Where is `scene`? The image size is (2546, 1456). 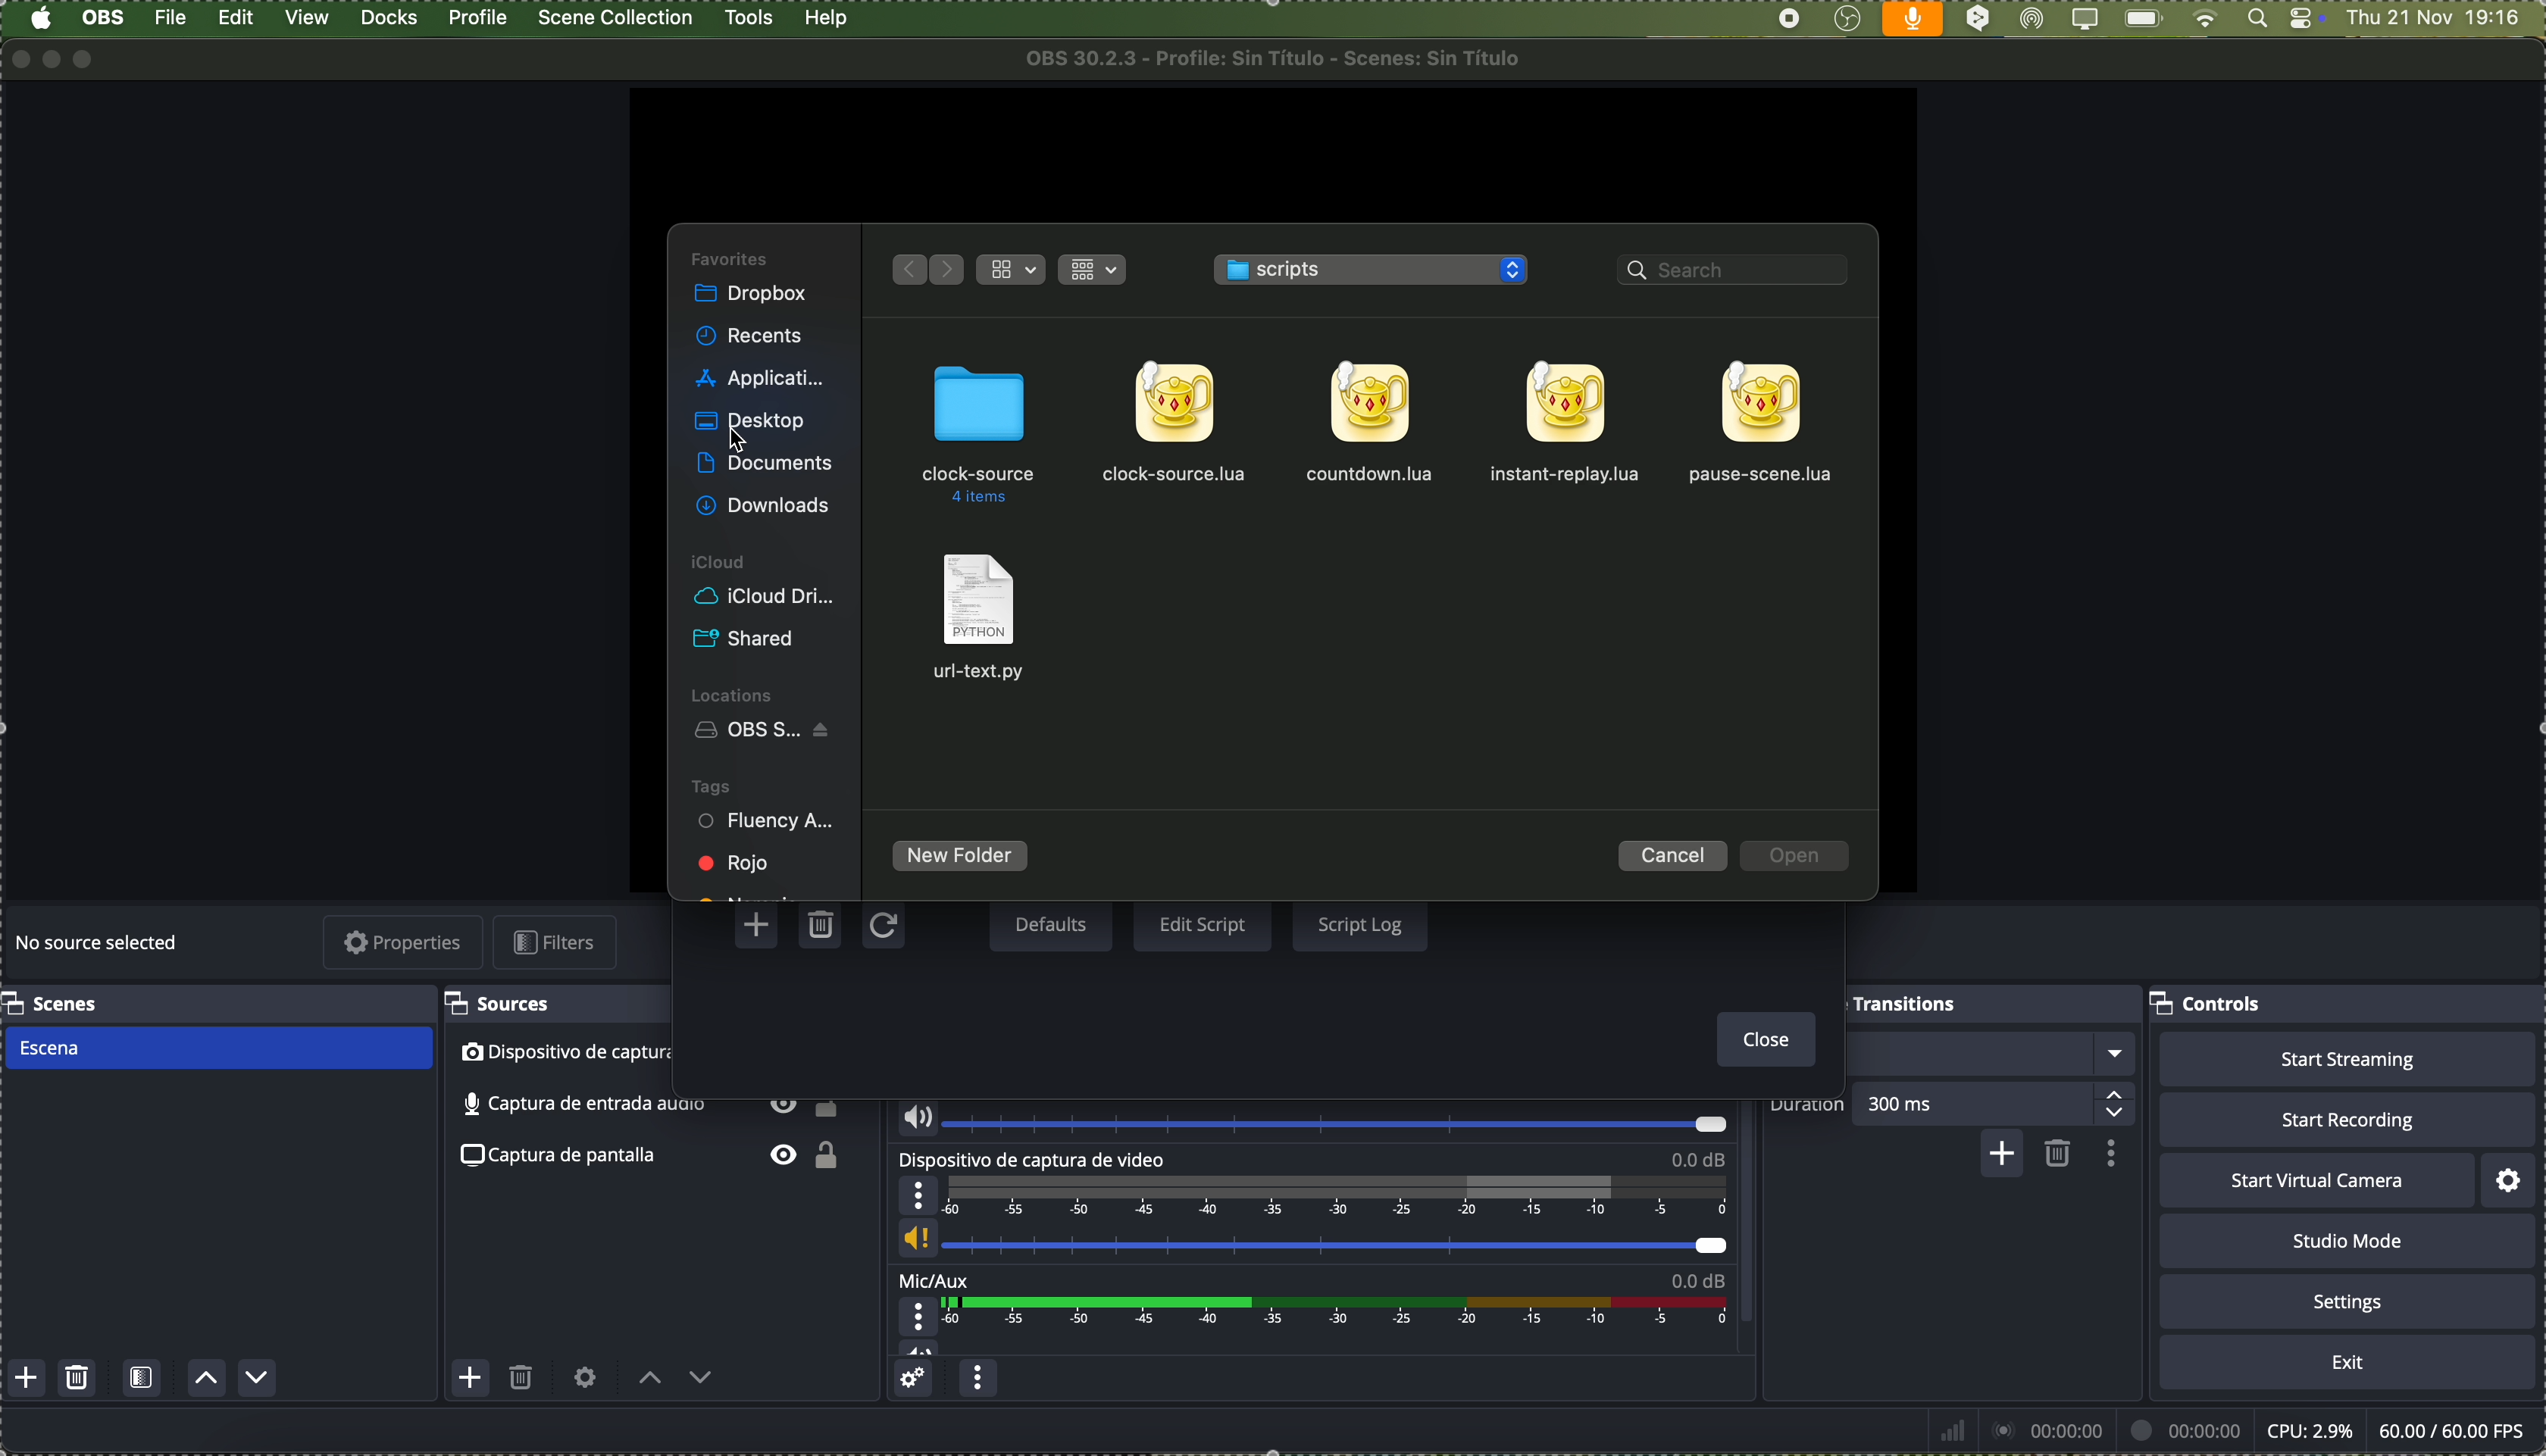
scene is located at coordinates (216, 1049).